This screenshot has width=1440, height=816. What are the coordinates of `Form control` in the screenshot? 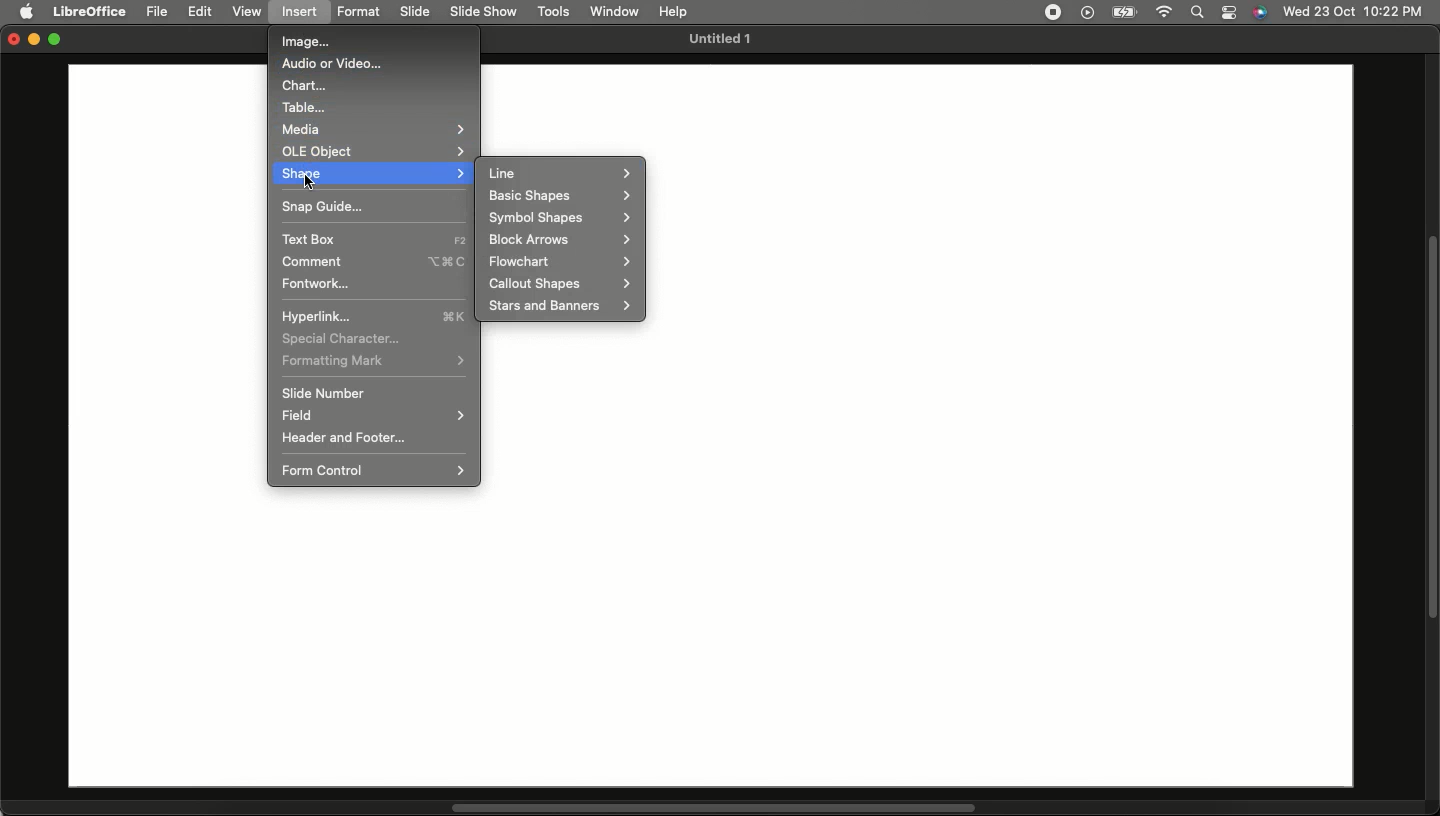 It's located at (377, 469).